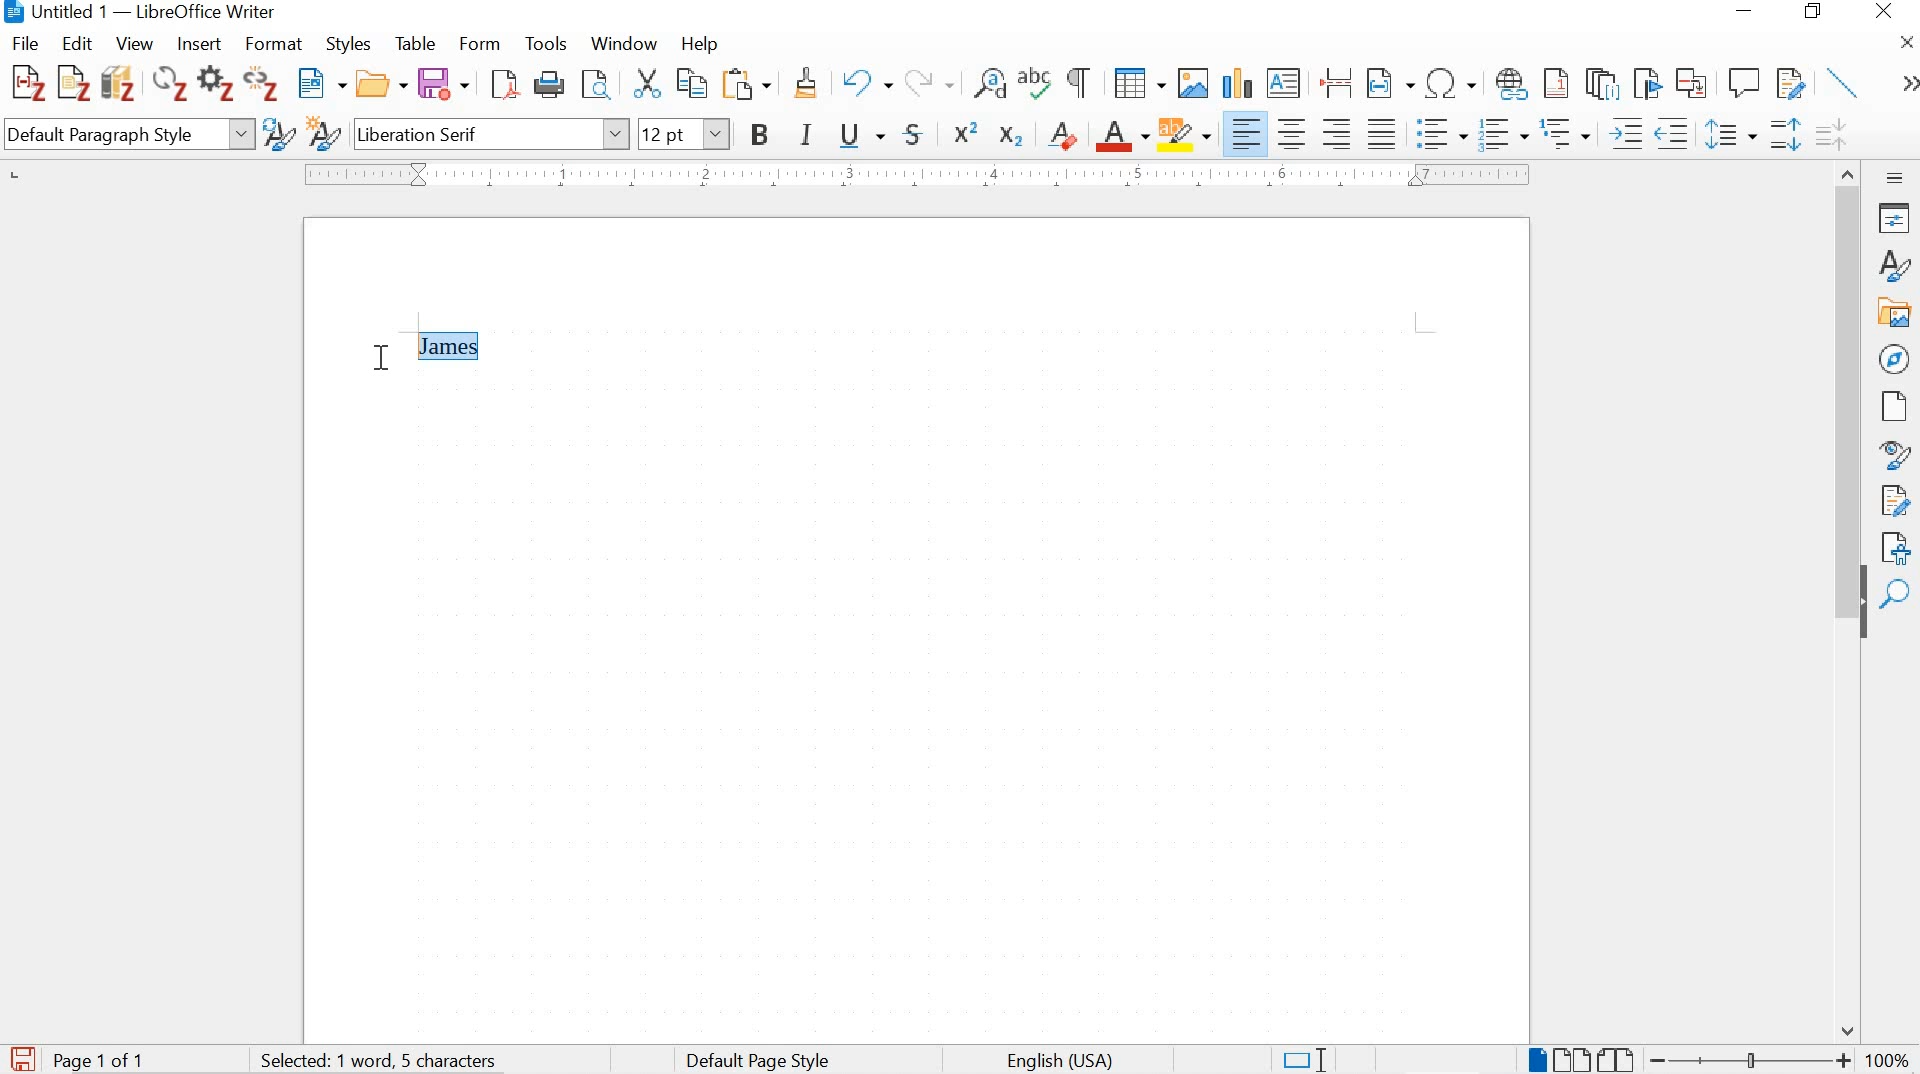  I want to click on insert bookmark, so click(1645, 83).